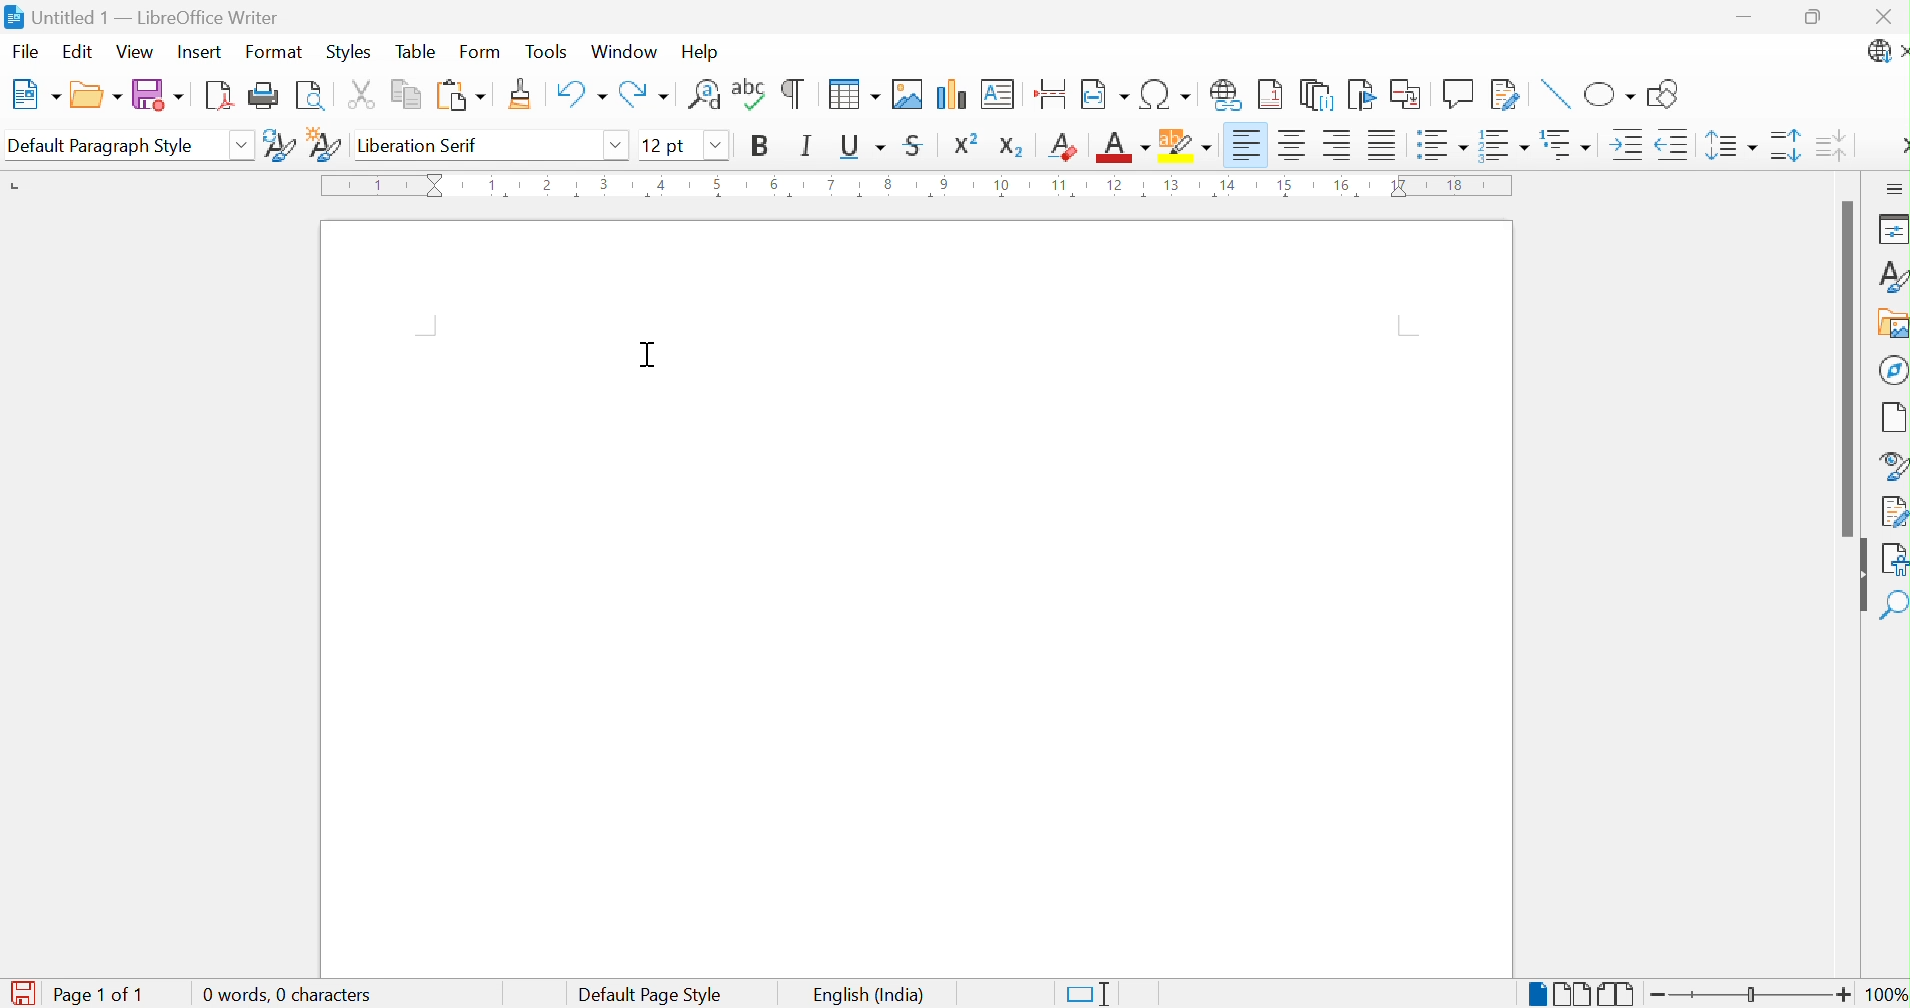 This screenshot has width=1910, height=1008. Describe the element at coordinates (1362, 93) in the screenshot. I see `Bookmark` at that location.